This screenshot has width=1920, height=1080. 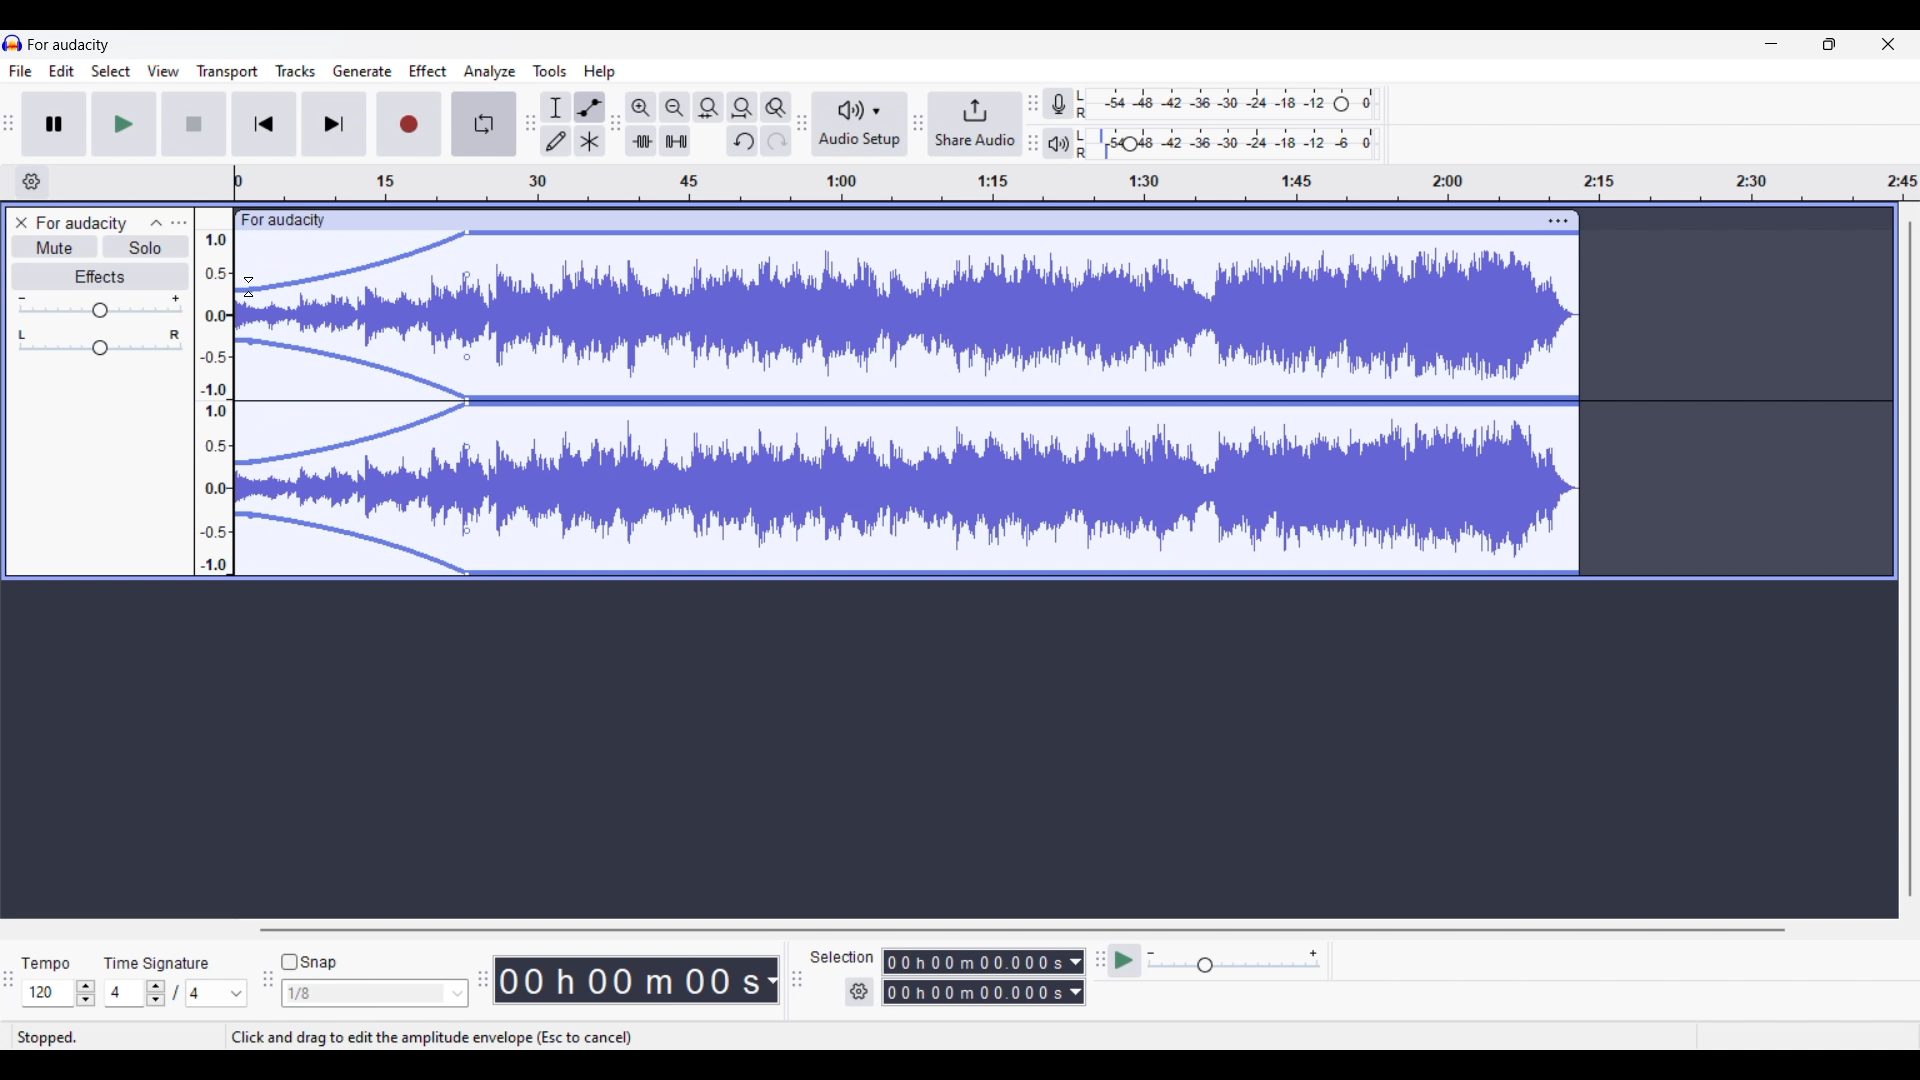 What do you see at coordinates (744, 107) in the screenshot?
I see `Fit project to width` at bounding box center [744, 107].